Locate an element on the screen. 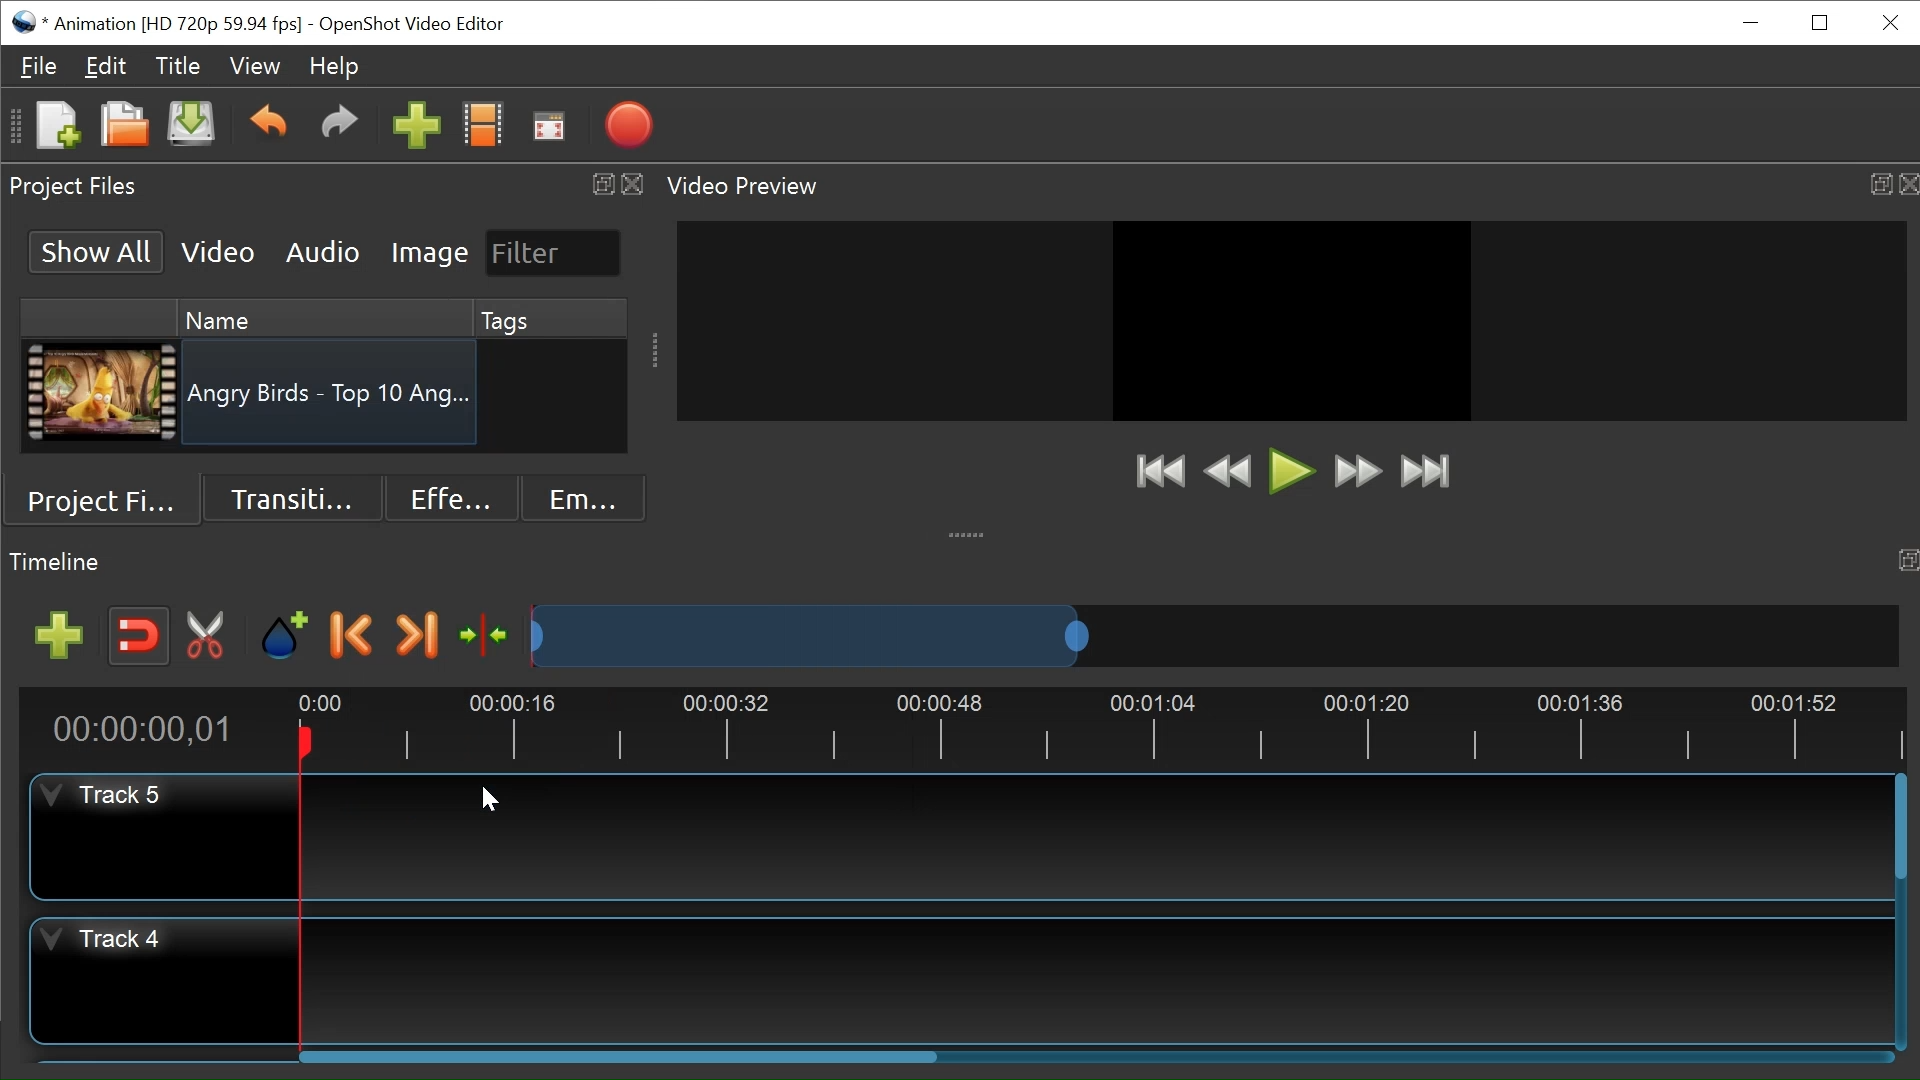 The width and height of the screenshot is (1920, 1080). Import Files is located at coordinates (417, 126).